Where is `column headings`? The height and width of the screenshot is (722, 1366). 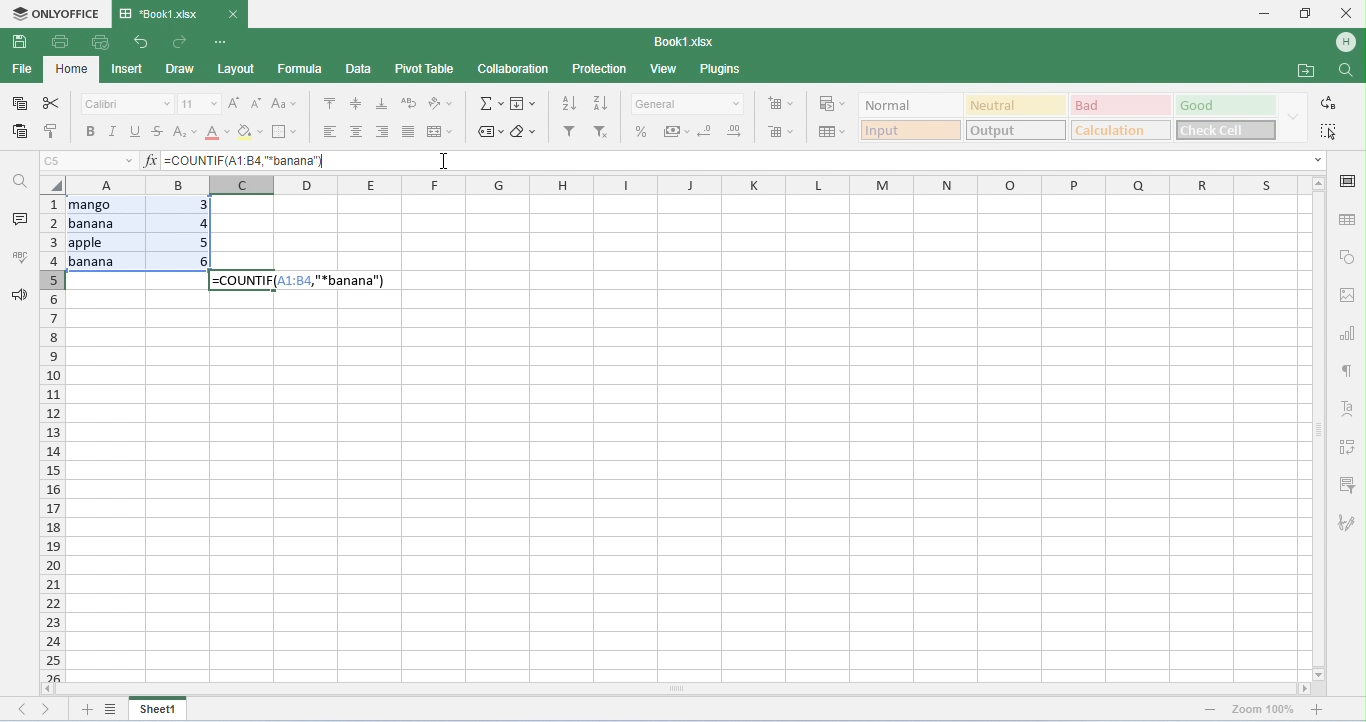 column headings is located at coordinates (686, 184).